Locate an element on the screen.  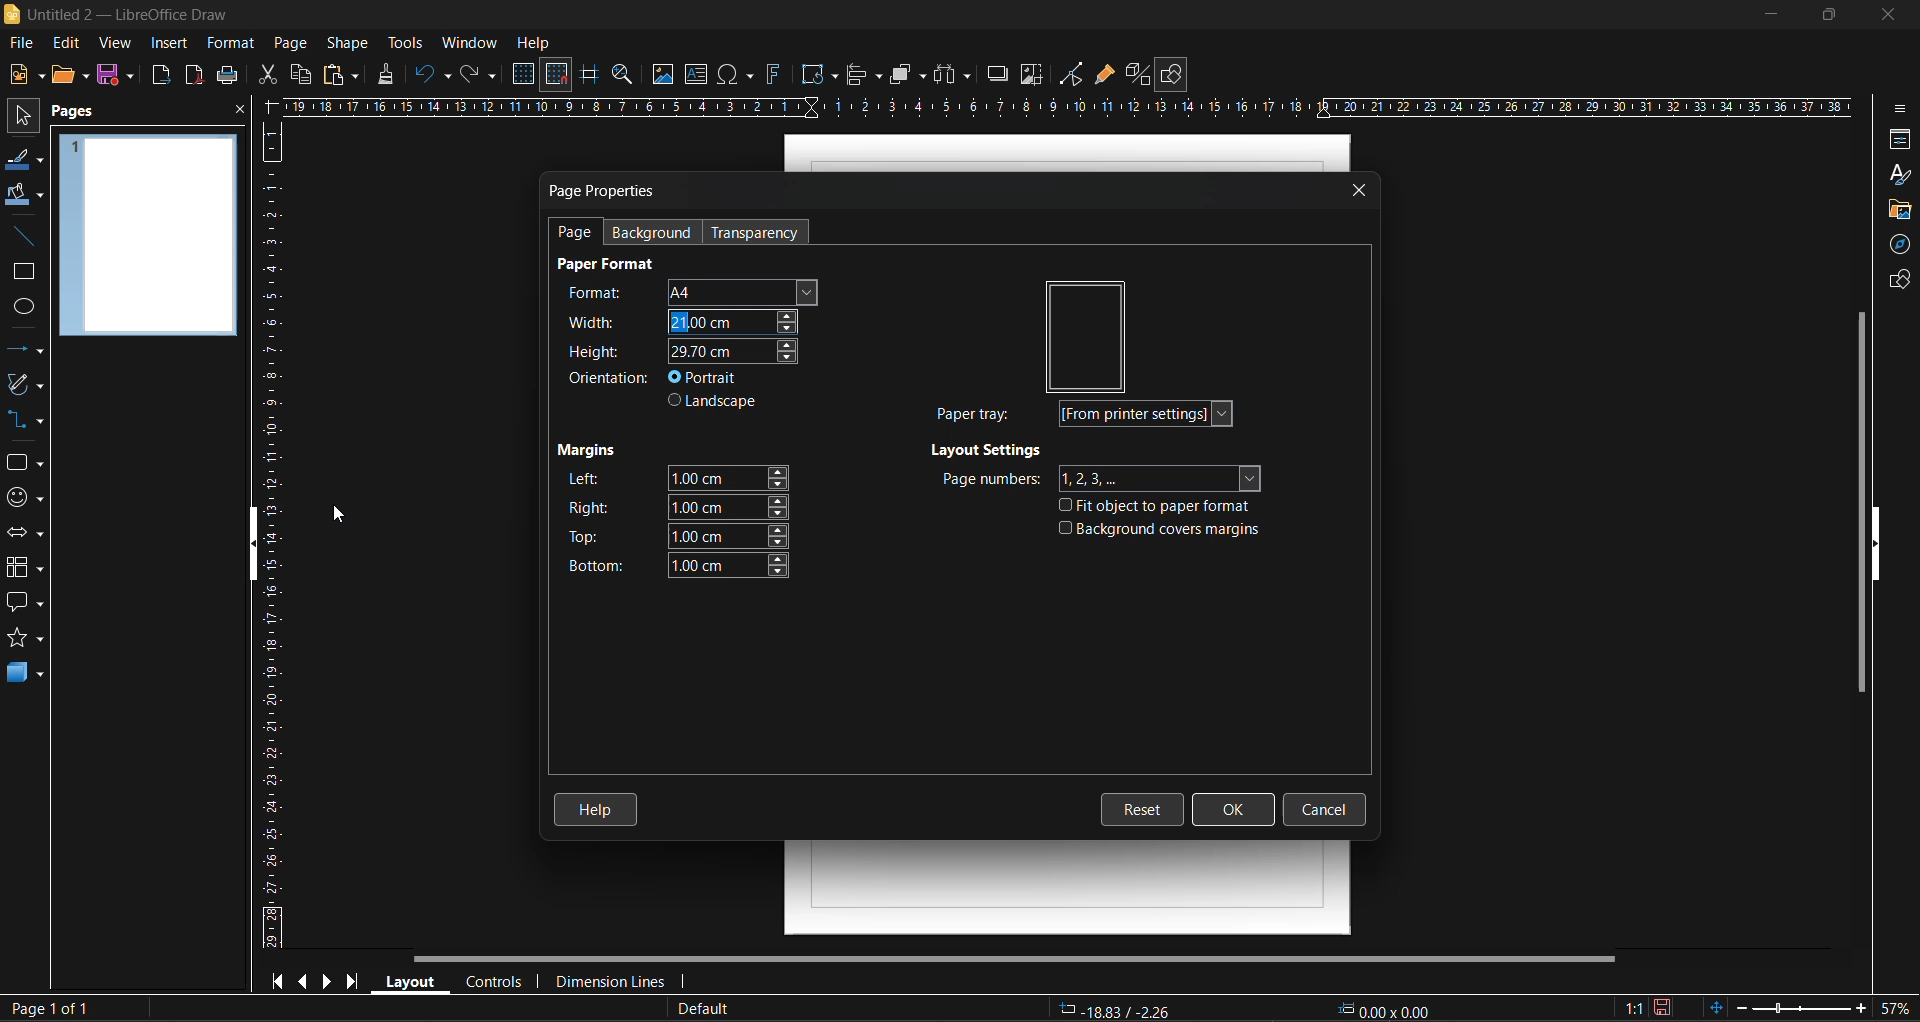
zoom out is located at coordinates (1741, 1007).